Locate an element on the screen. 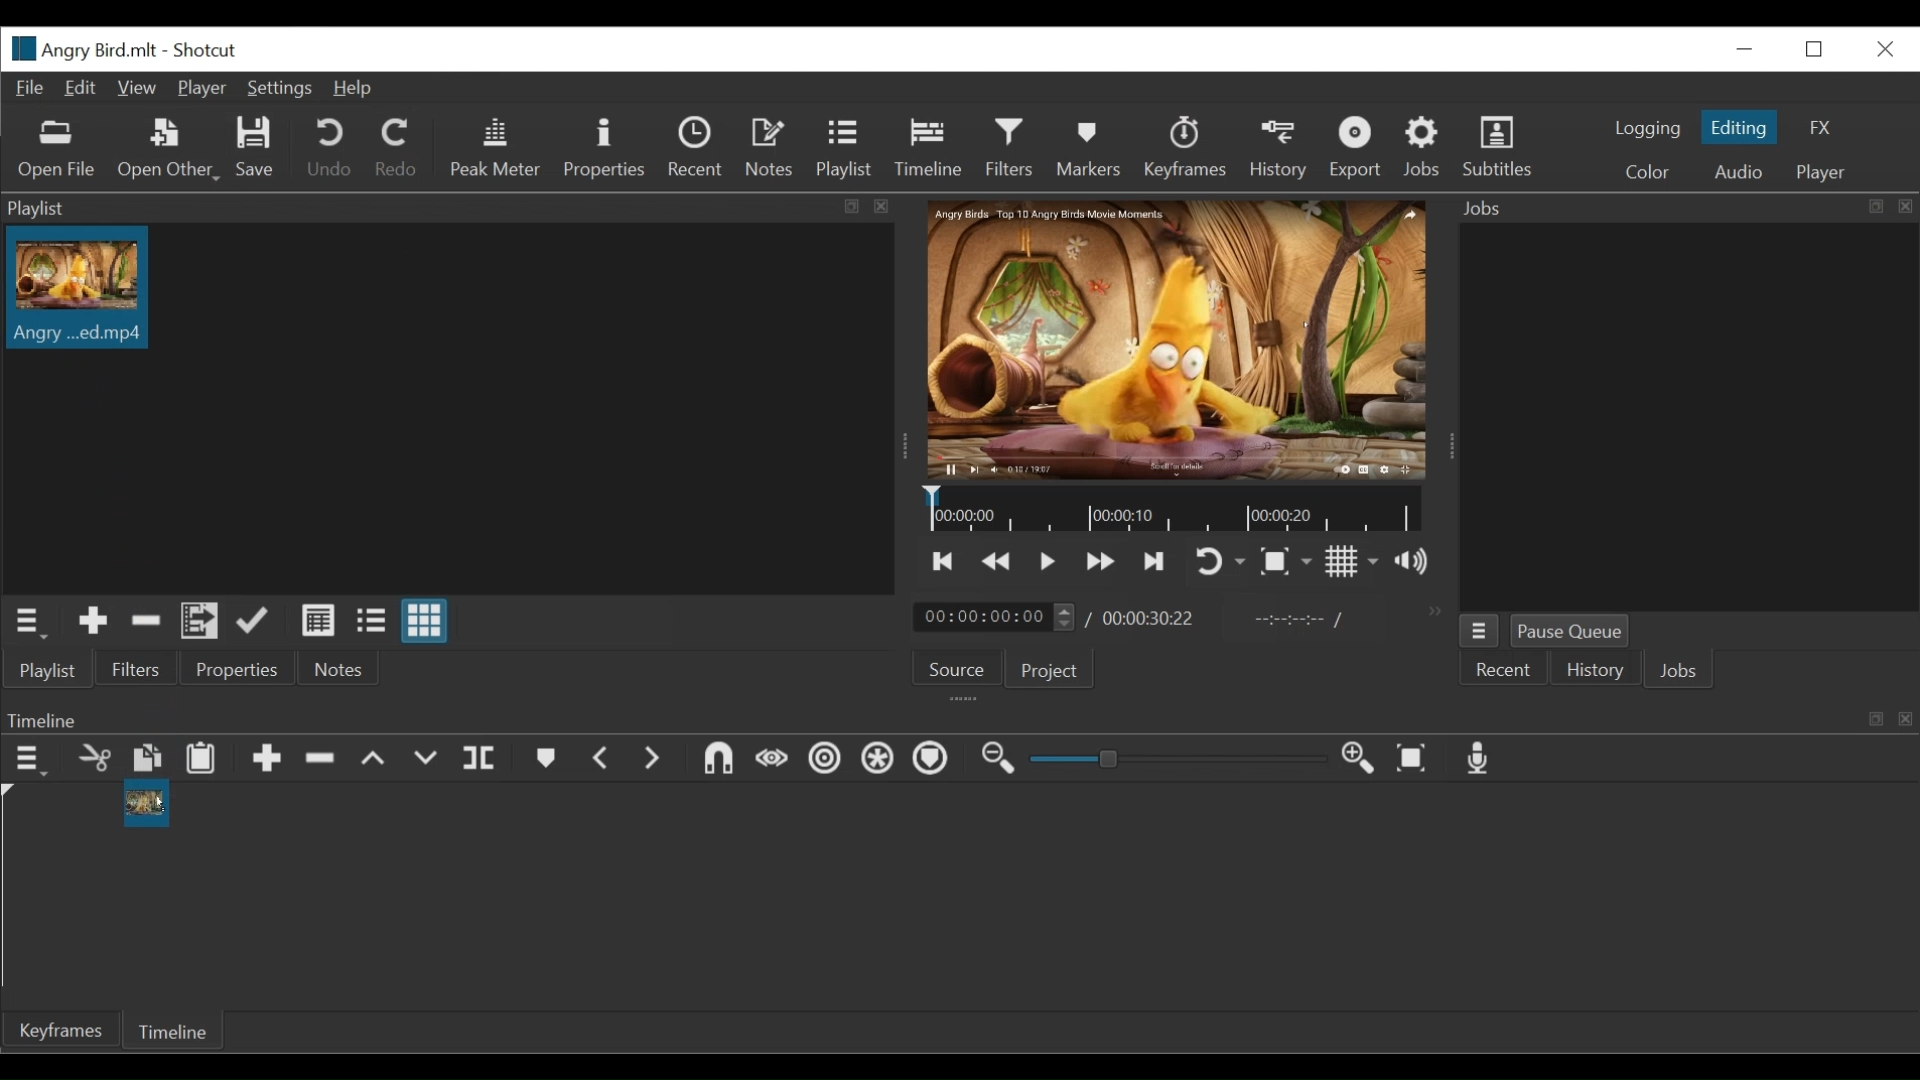  Play quickly forward is located at coordinates (997, 560).